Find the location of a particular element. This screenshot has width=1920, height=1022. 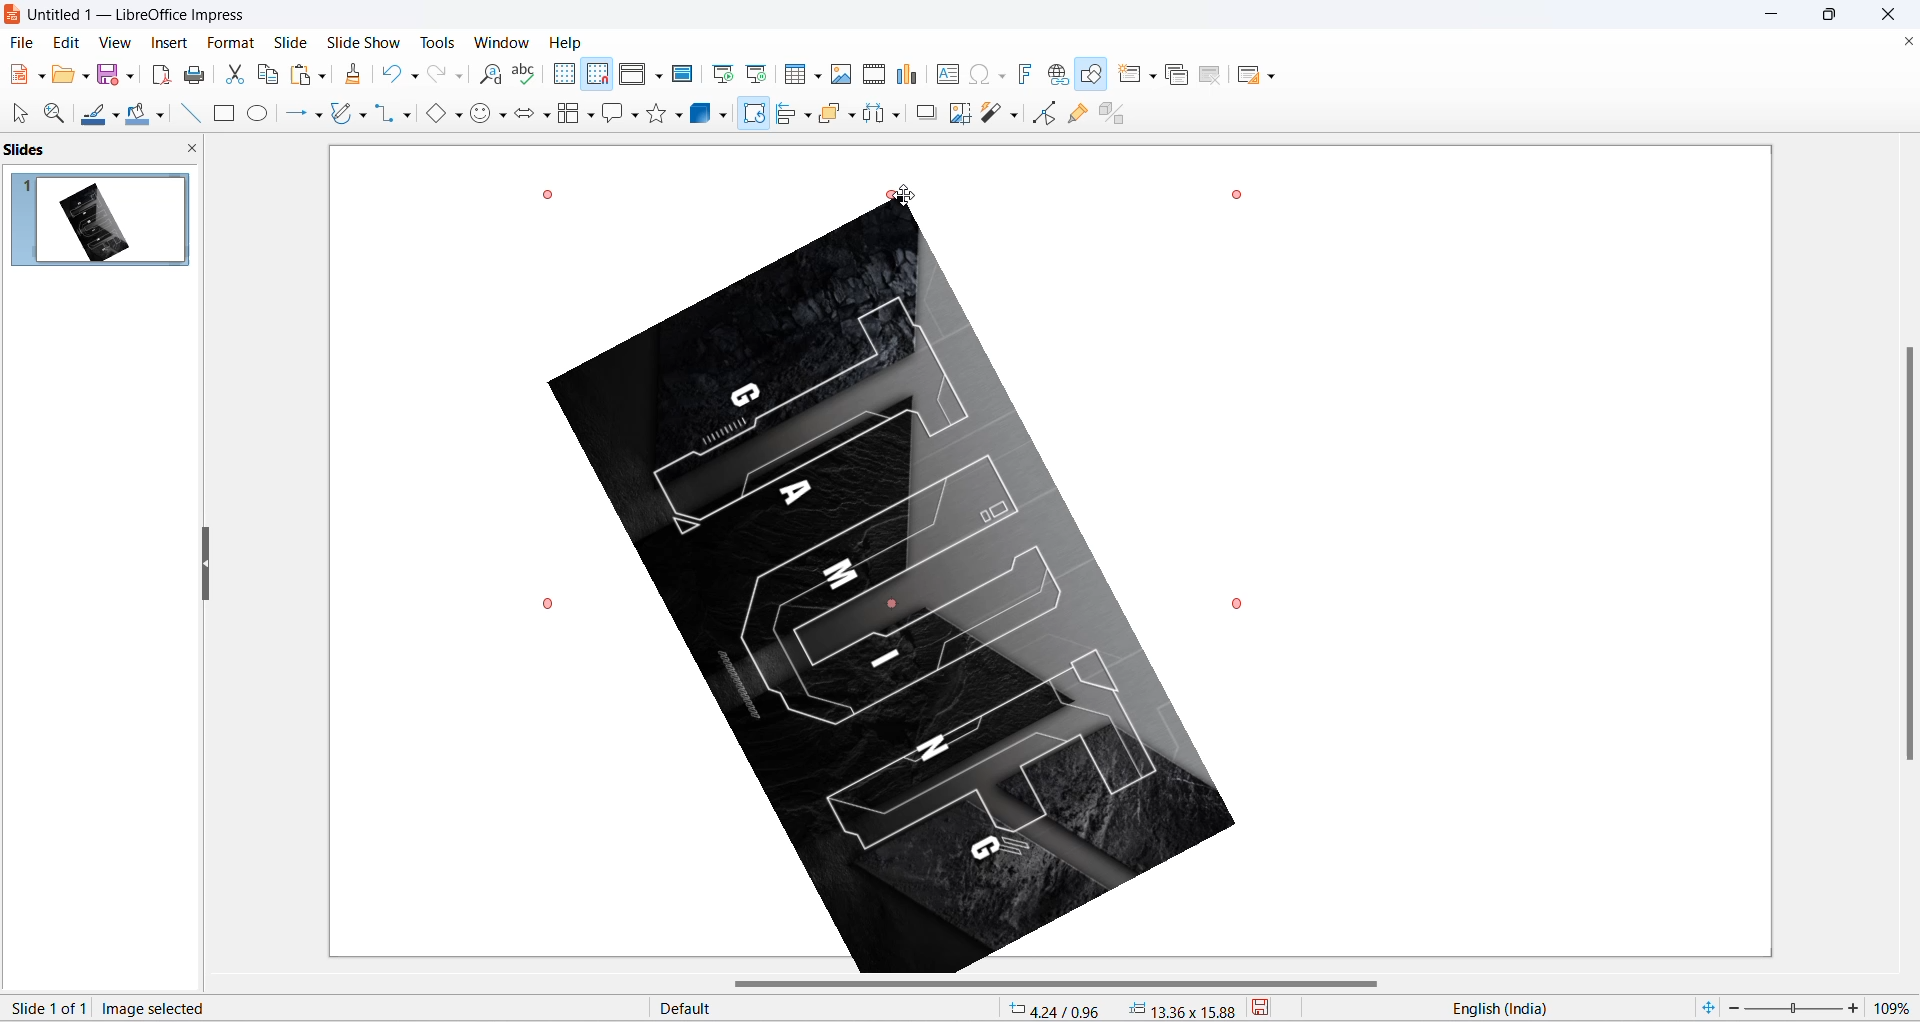

delete slide is located at coordinates (1211, 77).